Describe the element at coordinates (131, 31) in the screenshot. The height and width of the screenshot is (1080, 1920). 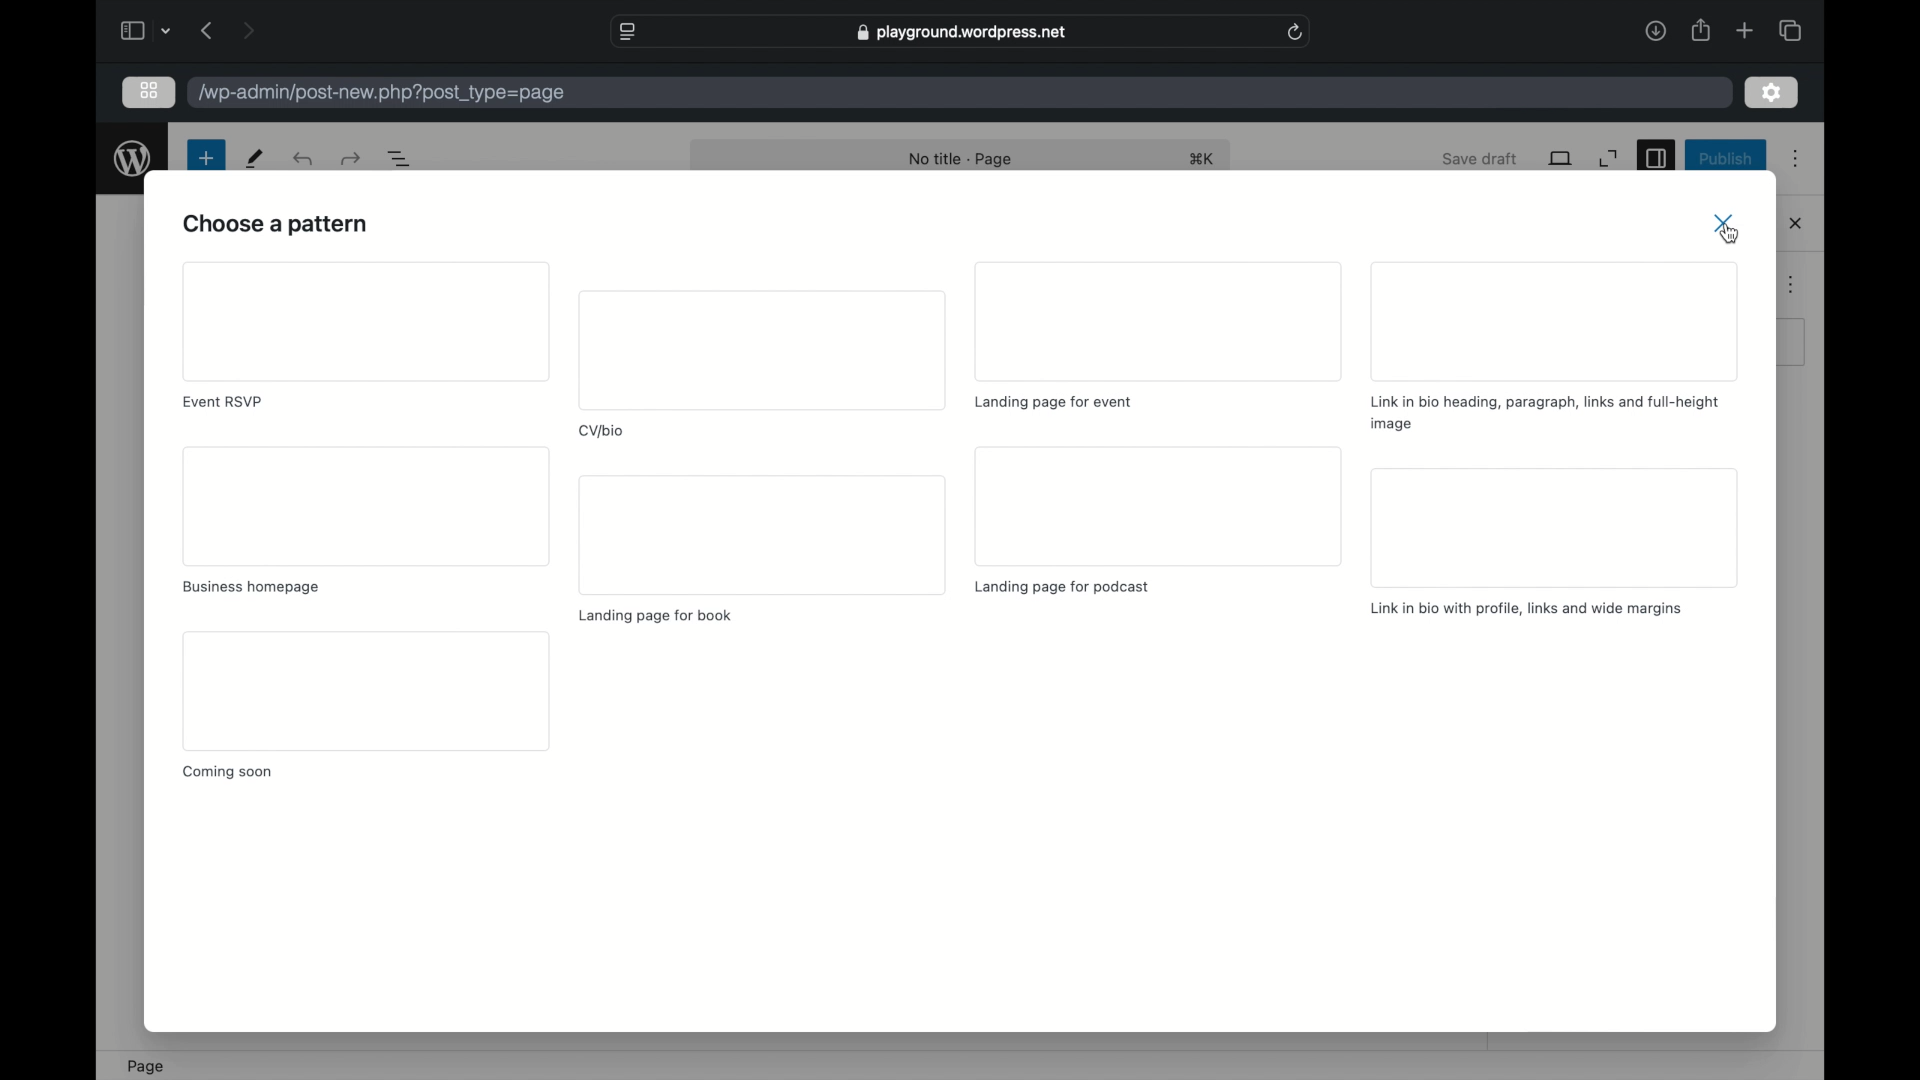
I see `show sidebar` at that location.